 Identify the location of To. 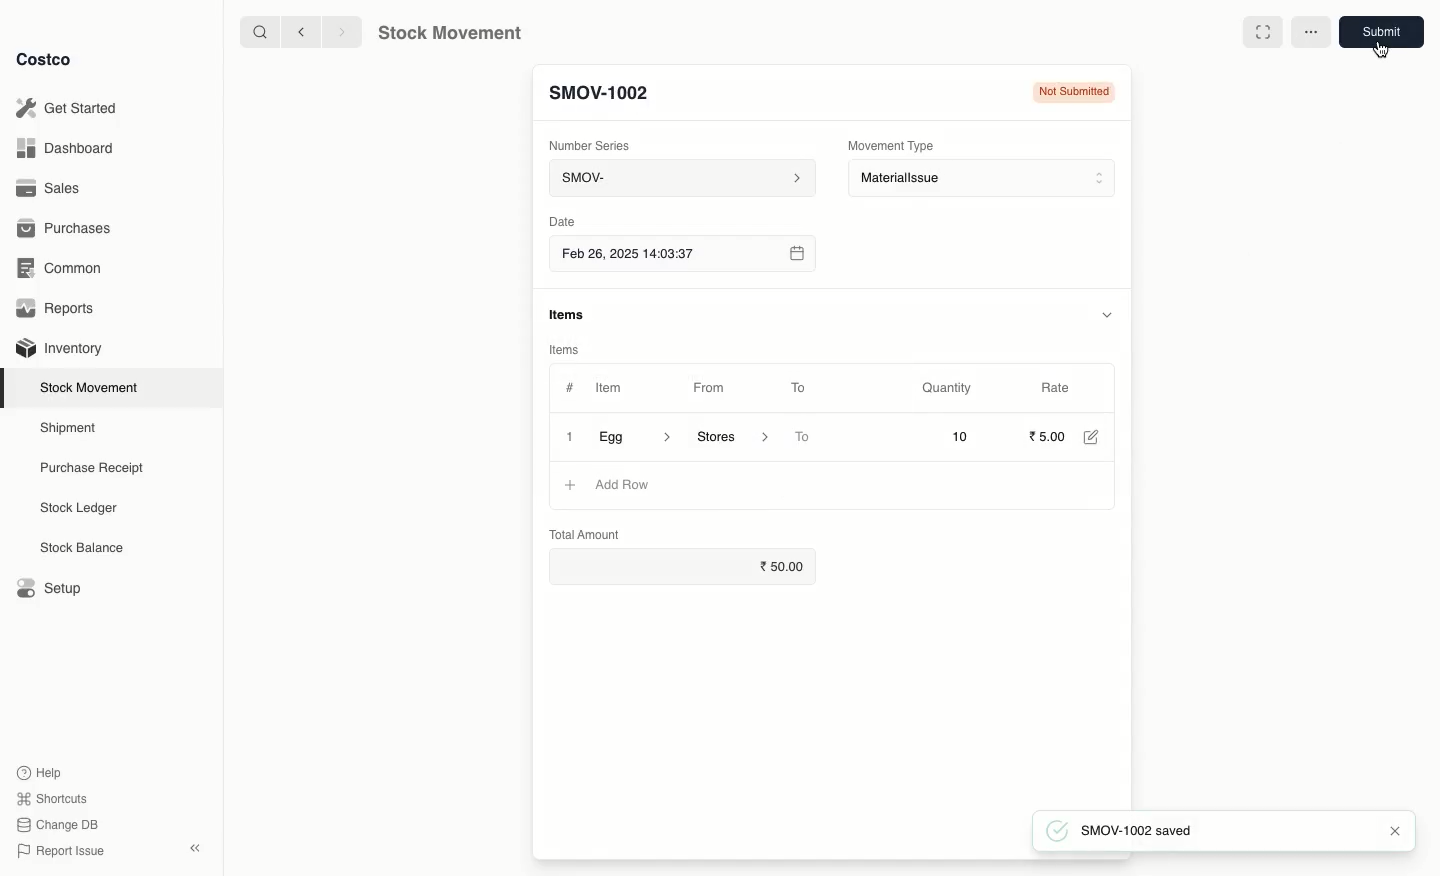
(804, 438).